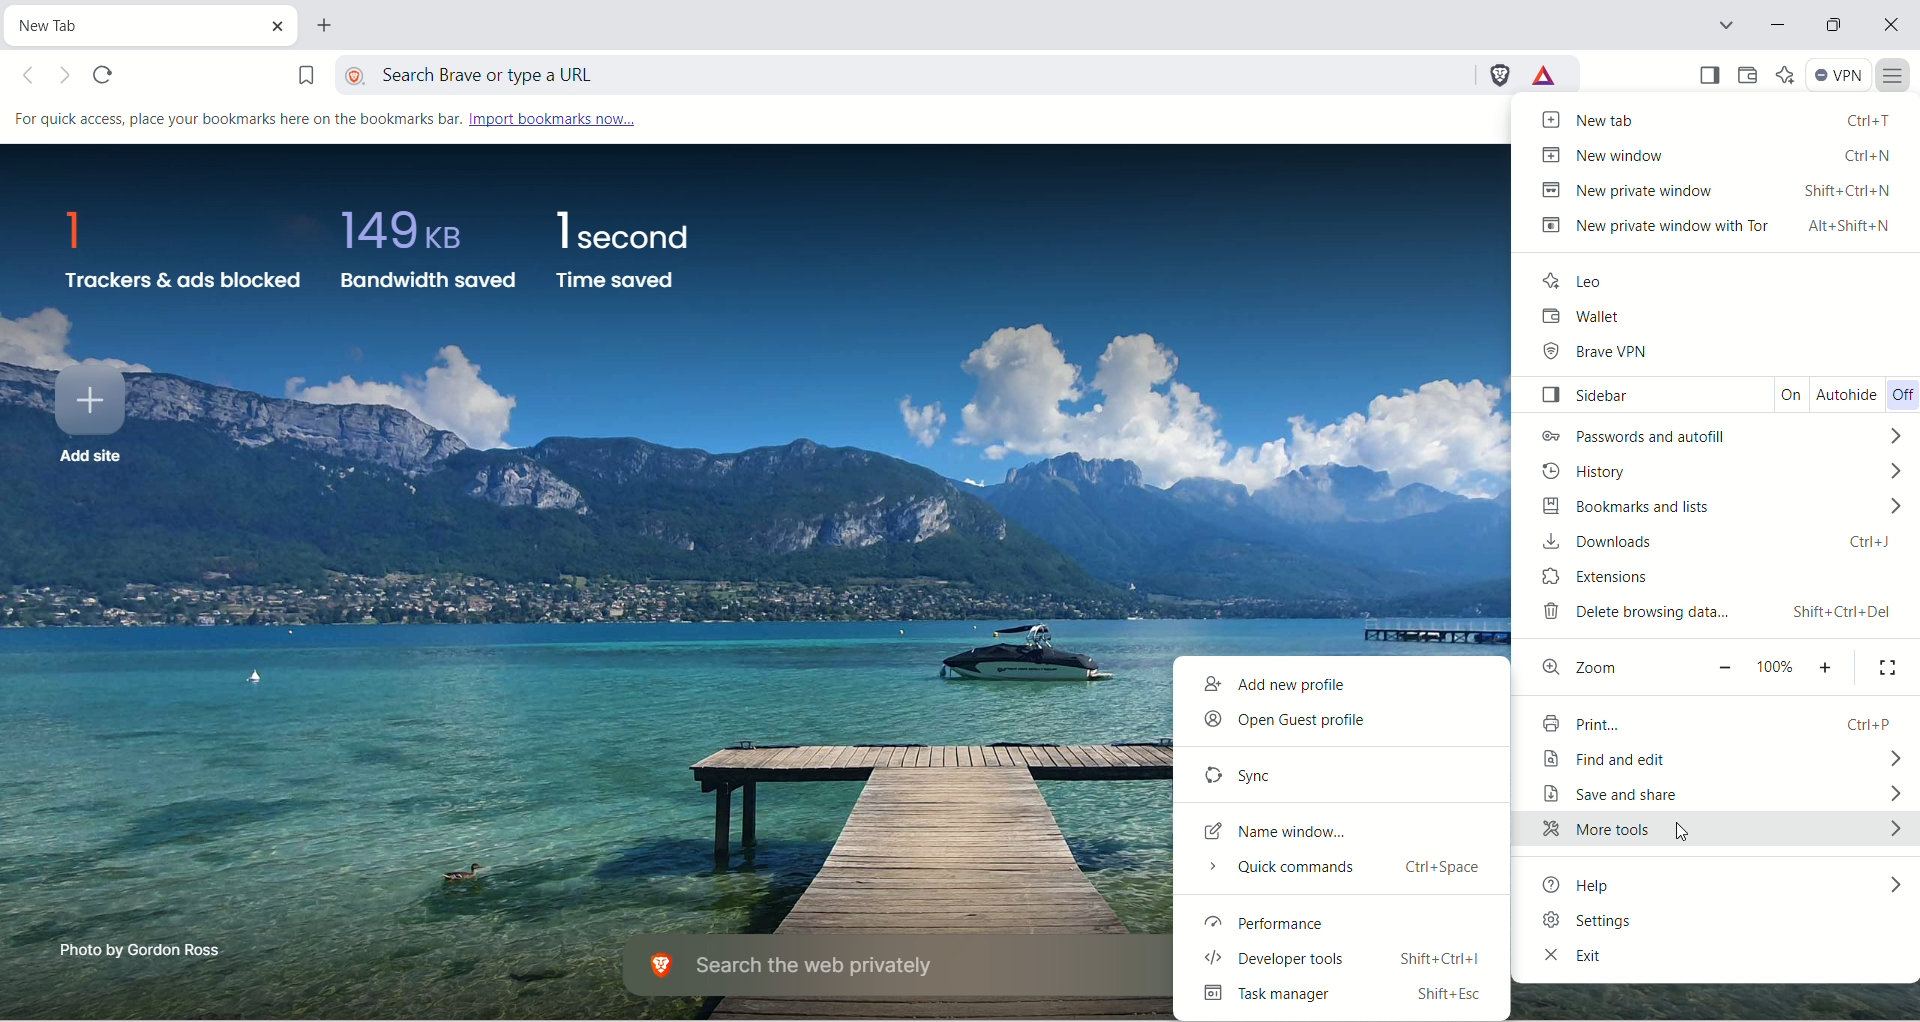  What do you see at coordinates (1720, 228) in the screenshot?
I see `new private window with tor` at bounding box center [1720, 228].